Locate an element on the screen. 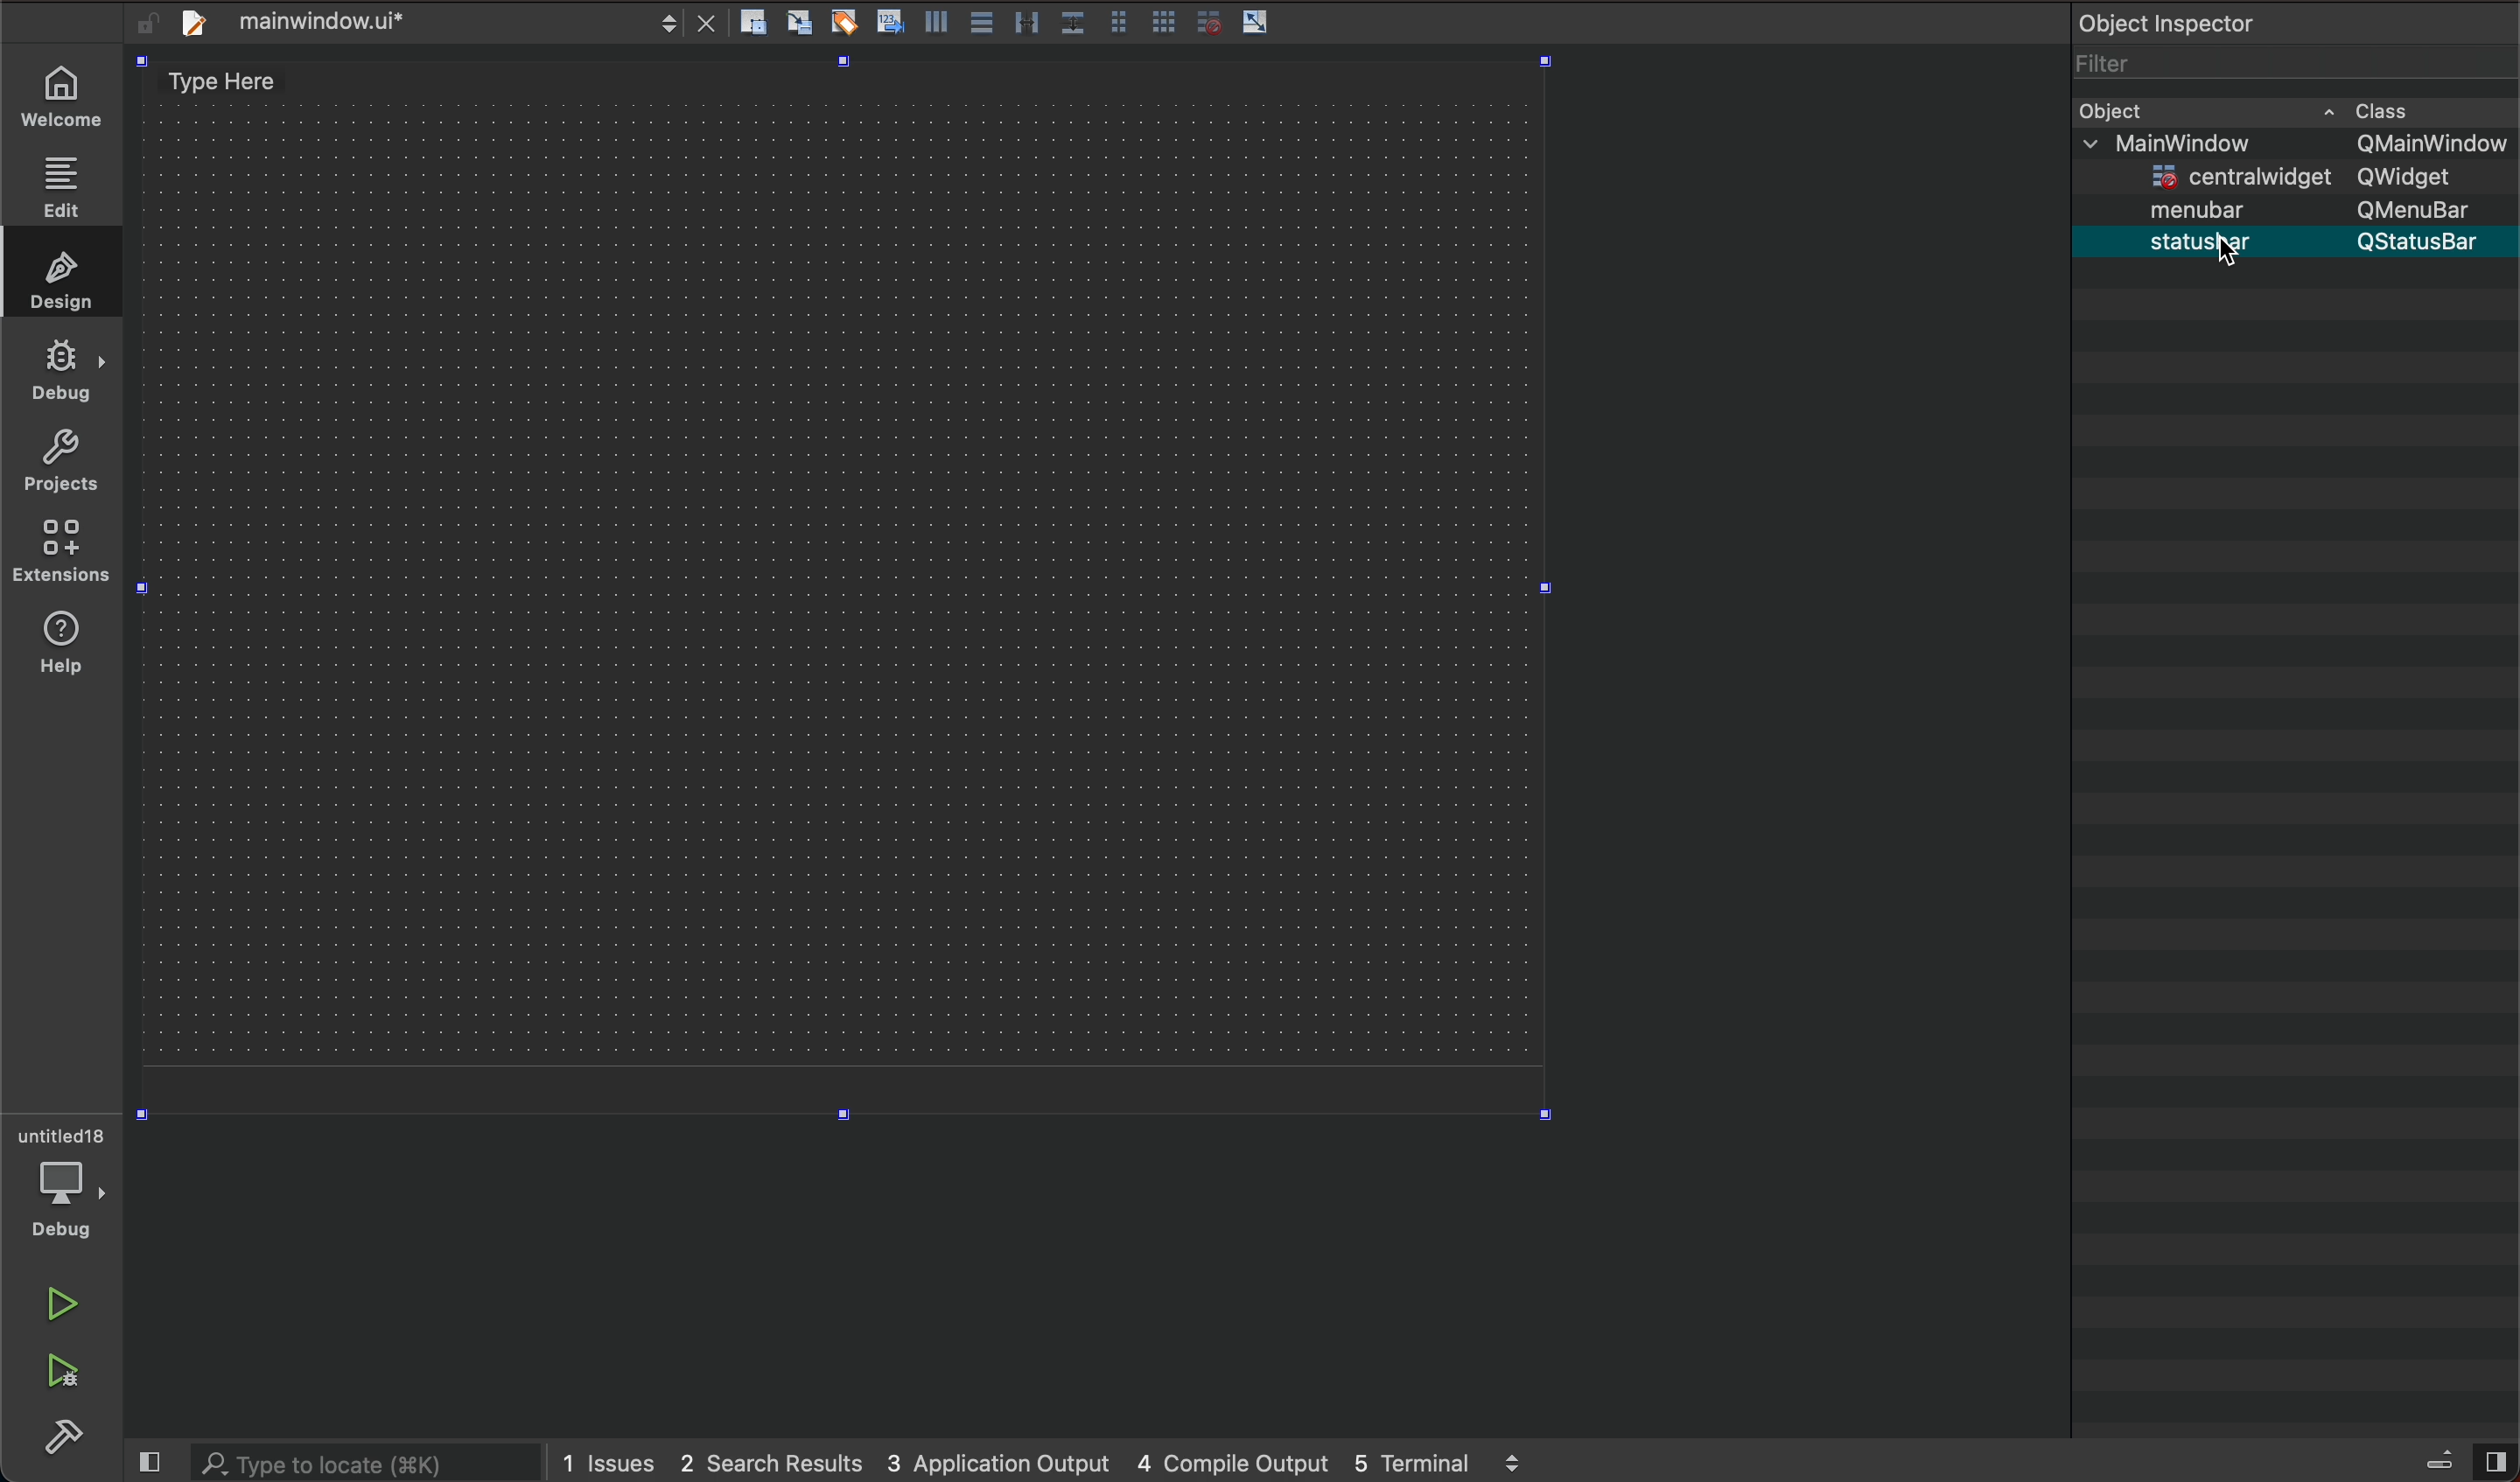 The height and width of the screenshot is (1482, 2520). help is located at coordinates (57, 554).